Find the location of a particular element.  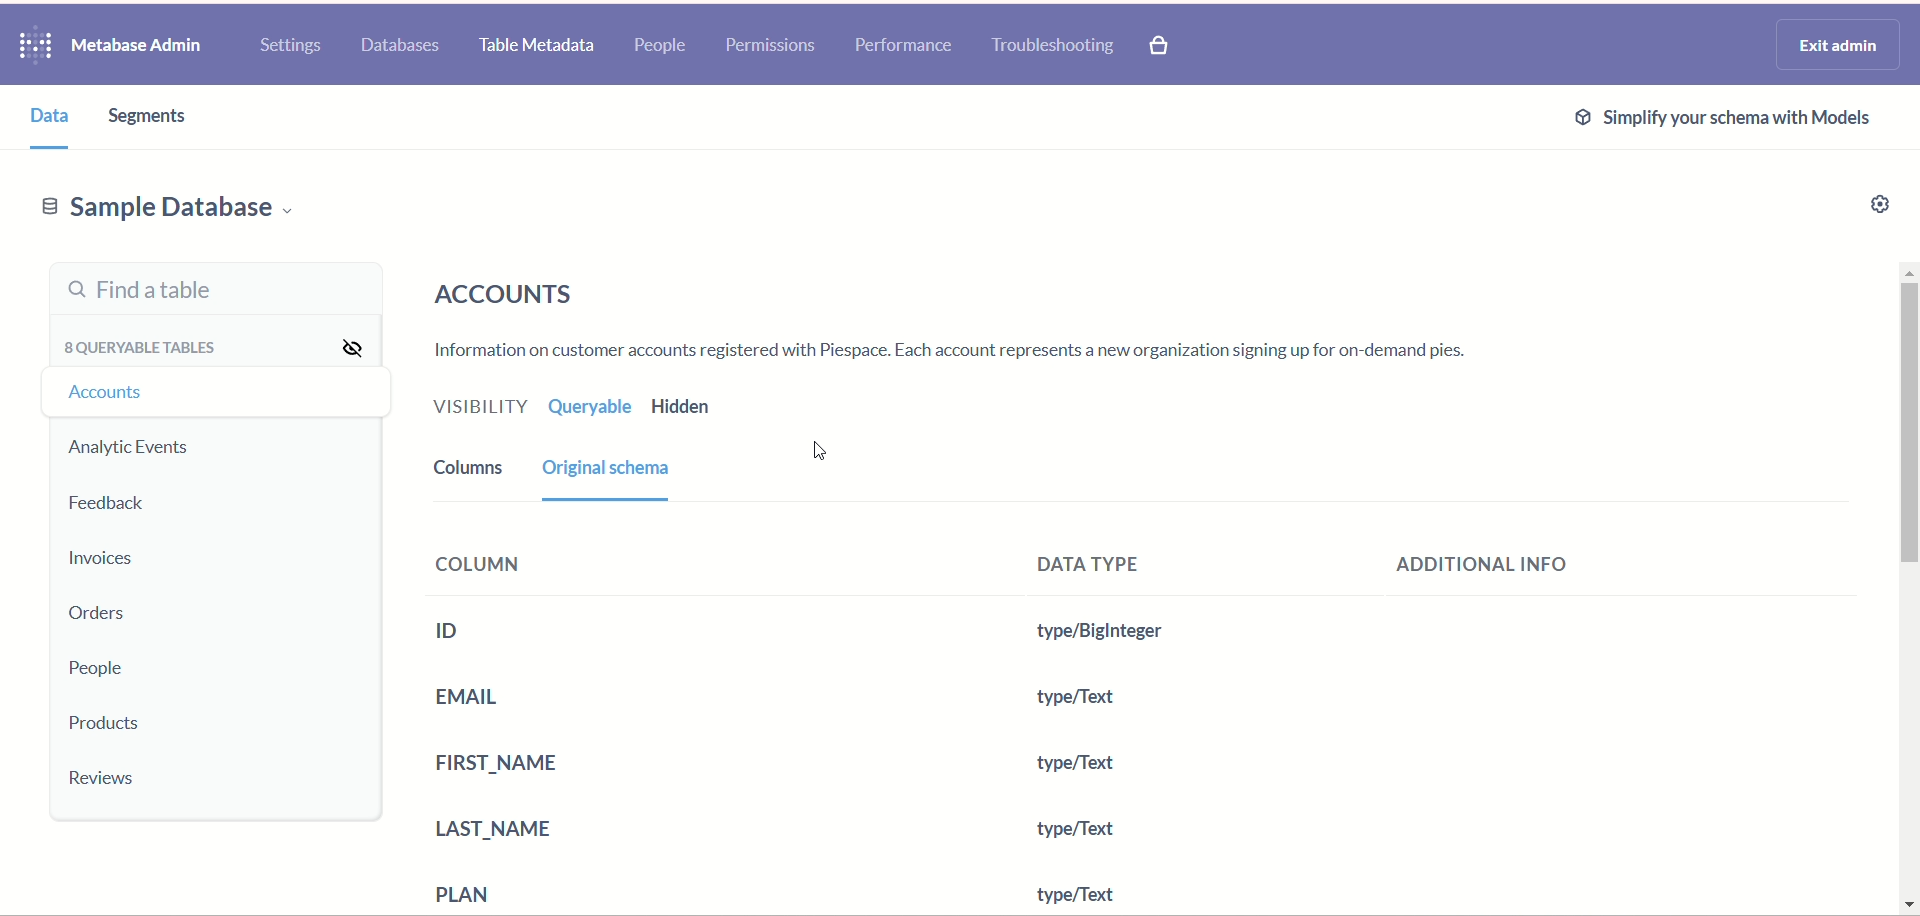

analytic events is located at coordinates (129, 446).